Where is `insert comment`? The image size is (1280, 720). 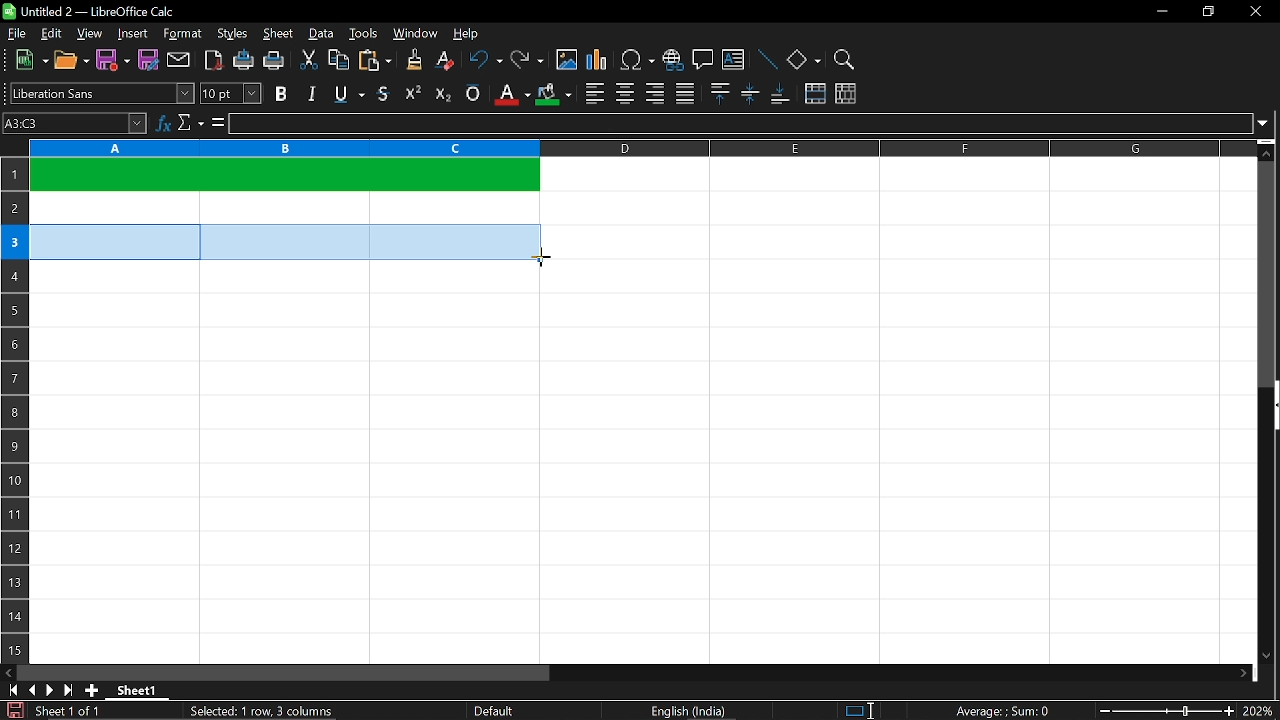
insert comment is located at coordinates (702, 60).